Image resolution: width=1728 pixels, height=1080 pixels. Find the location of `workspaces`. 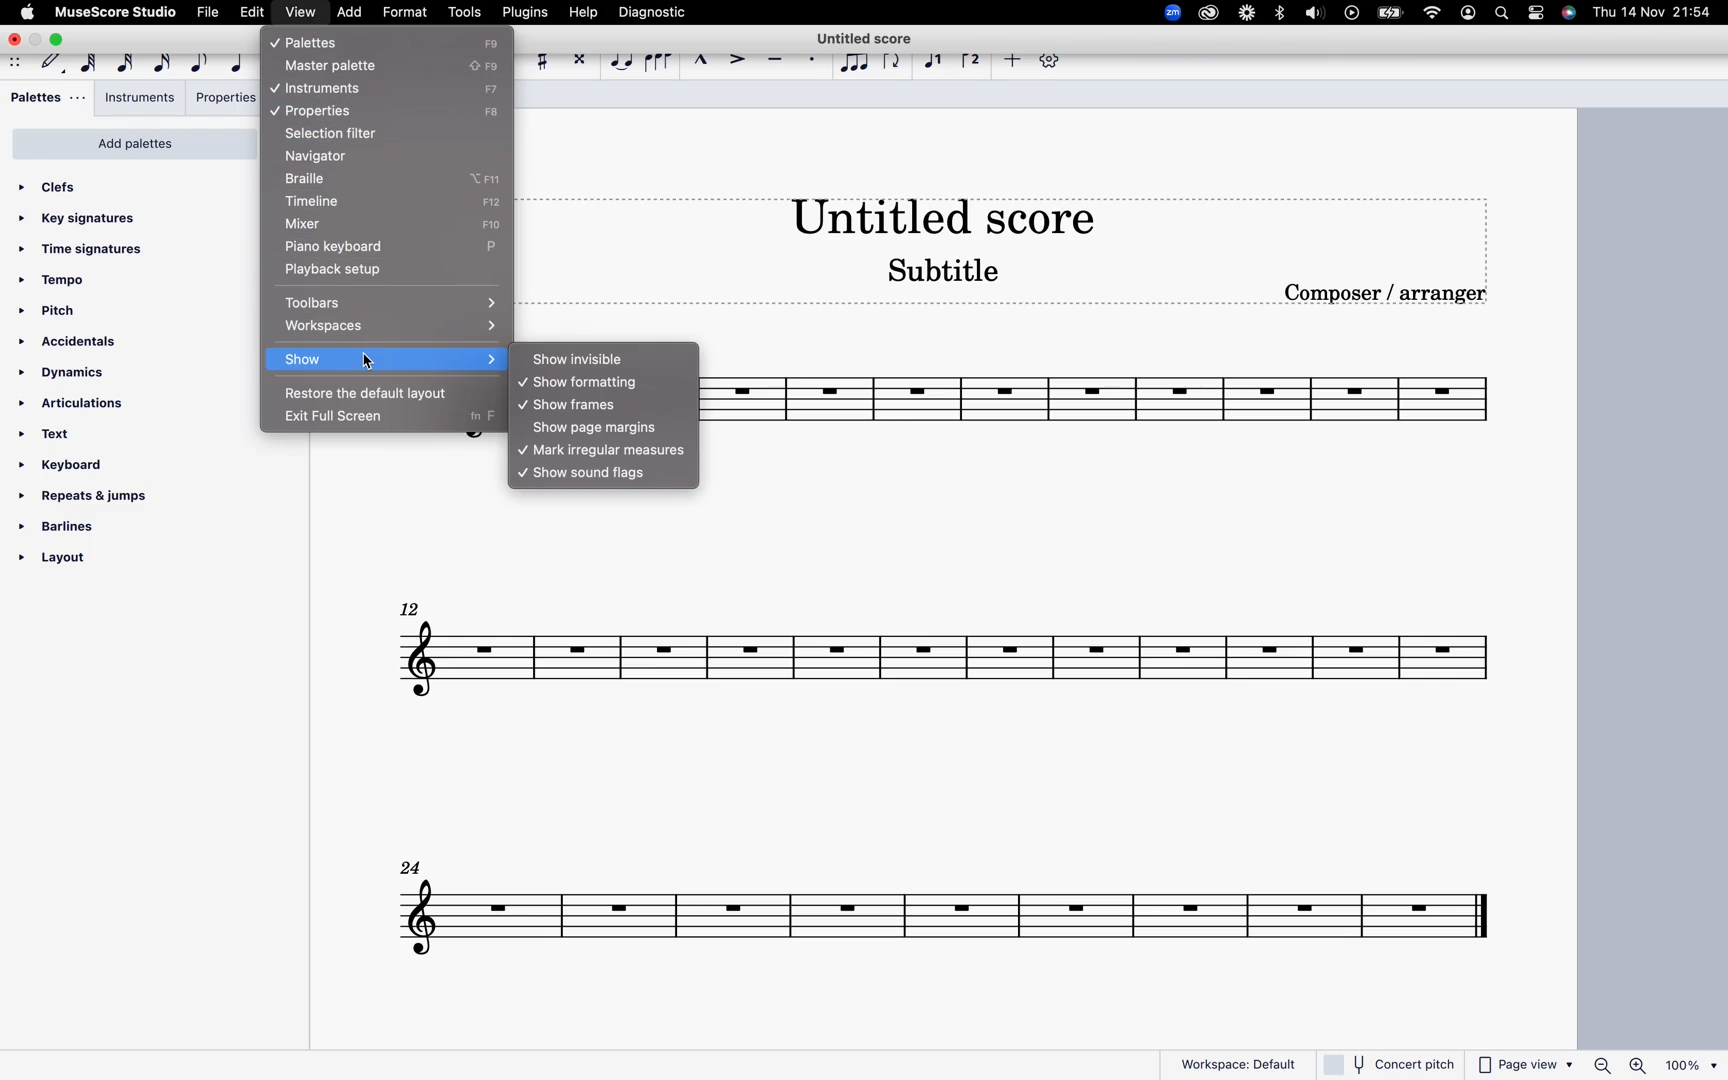

workspaces is located at coordinates (392, 326).